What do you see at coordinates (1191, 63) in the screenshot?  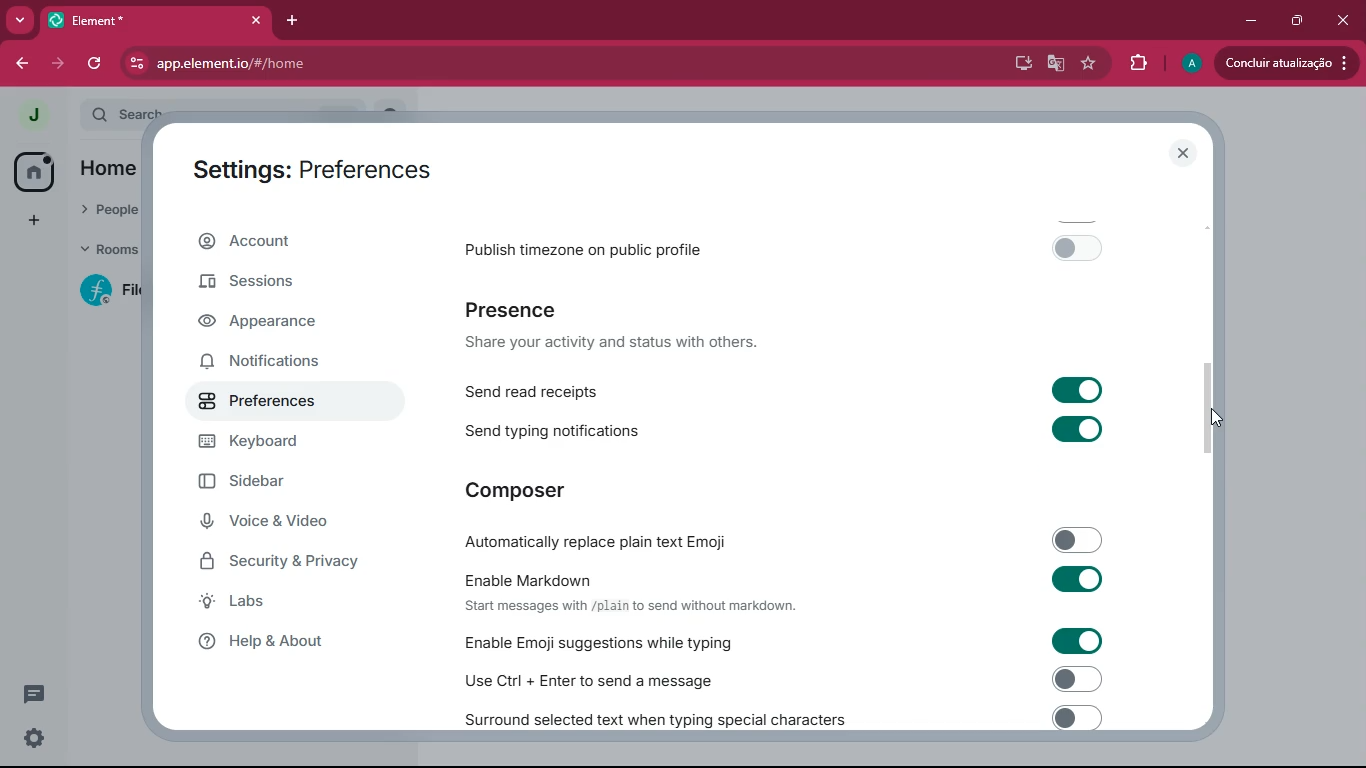 I see `profile` at bounding box center [1191, 63].